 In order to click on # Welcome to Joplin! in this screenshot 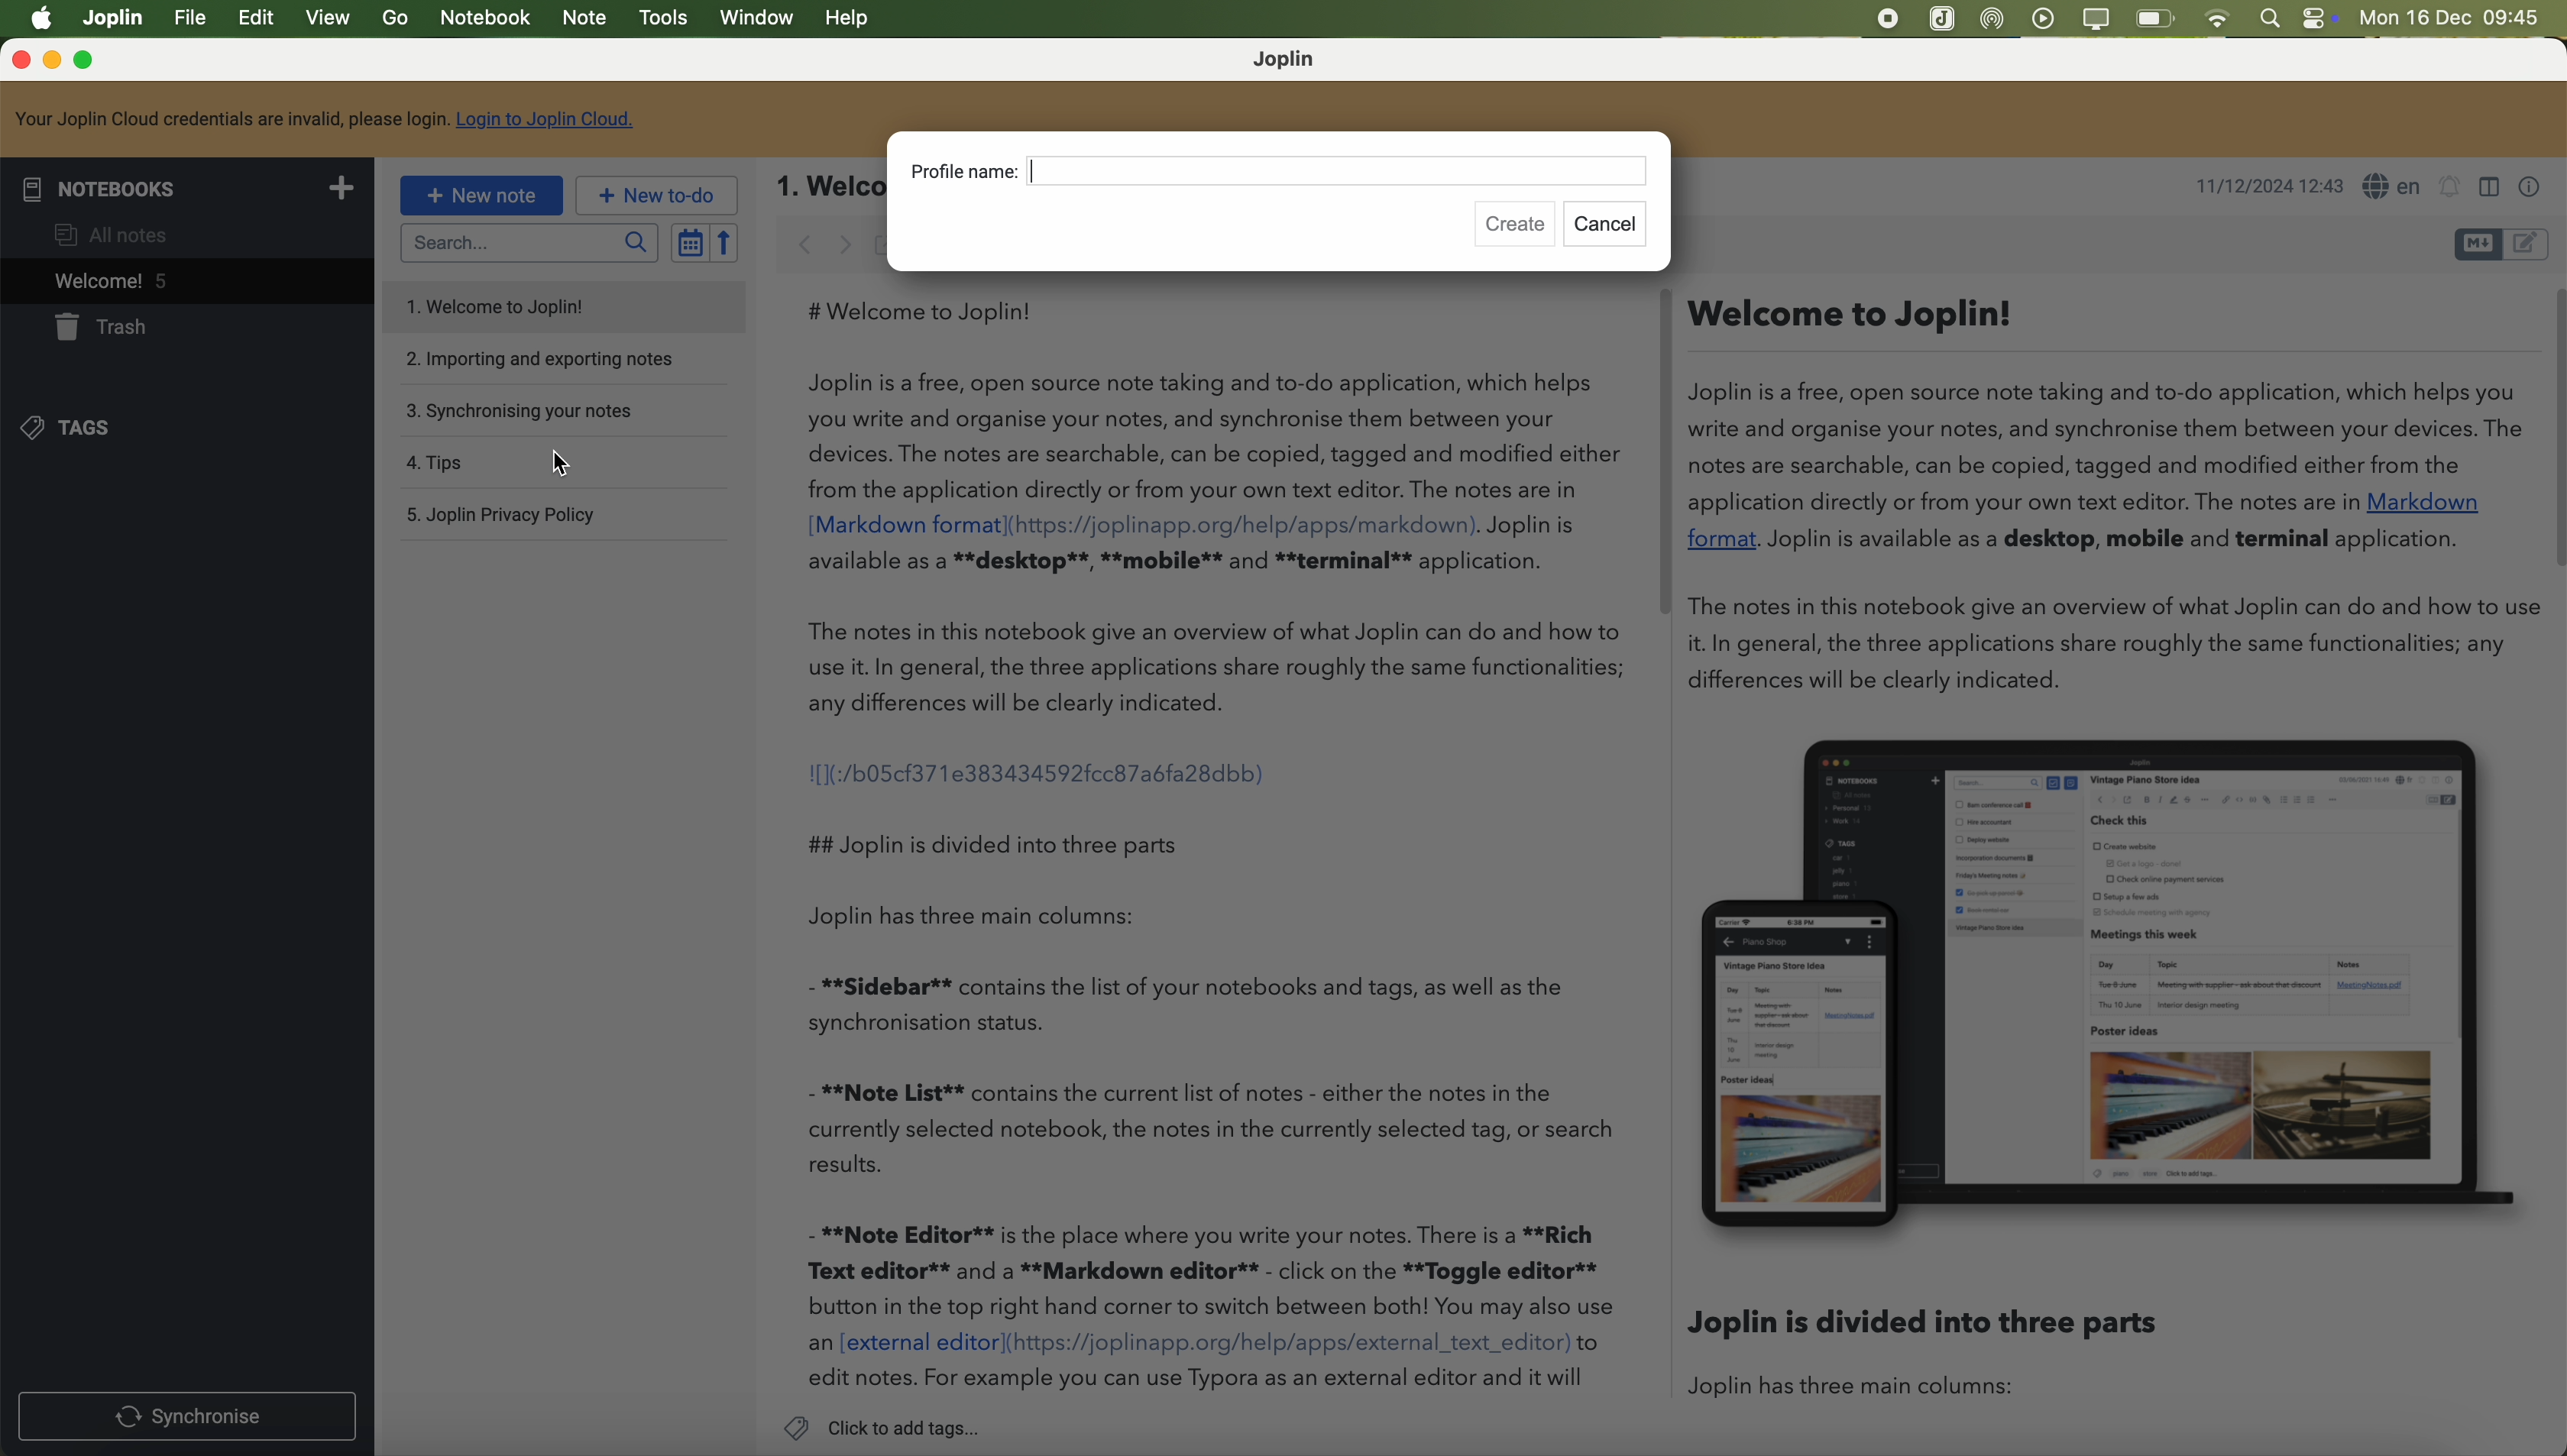, I will do `click(929, 311)`.